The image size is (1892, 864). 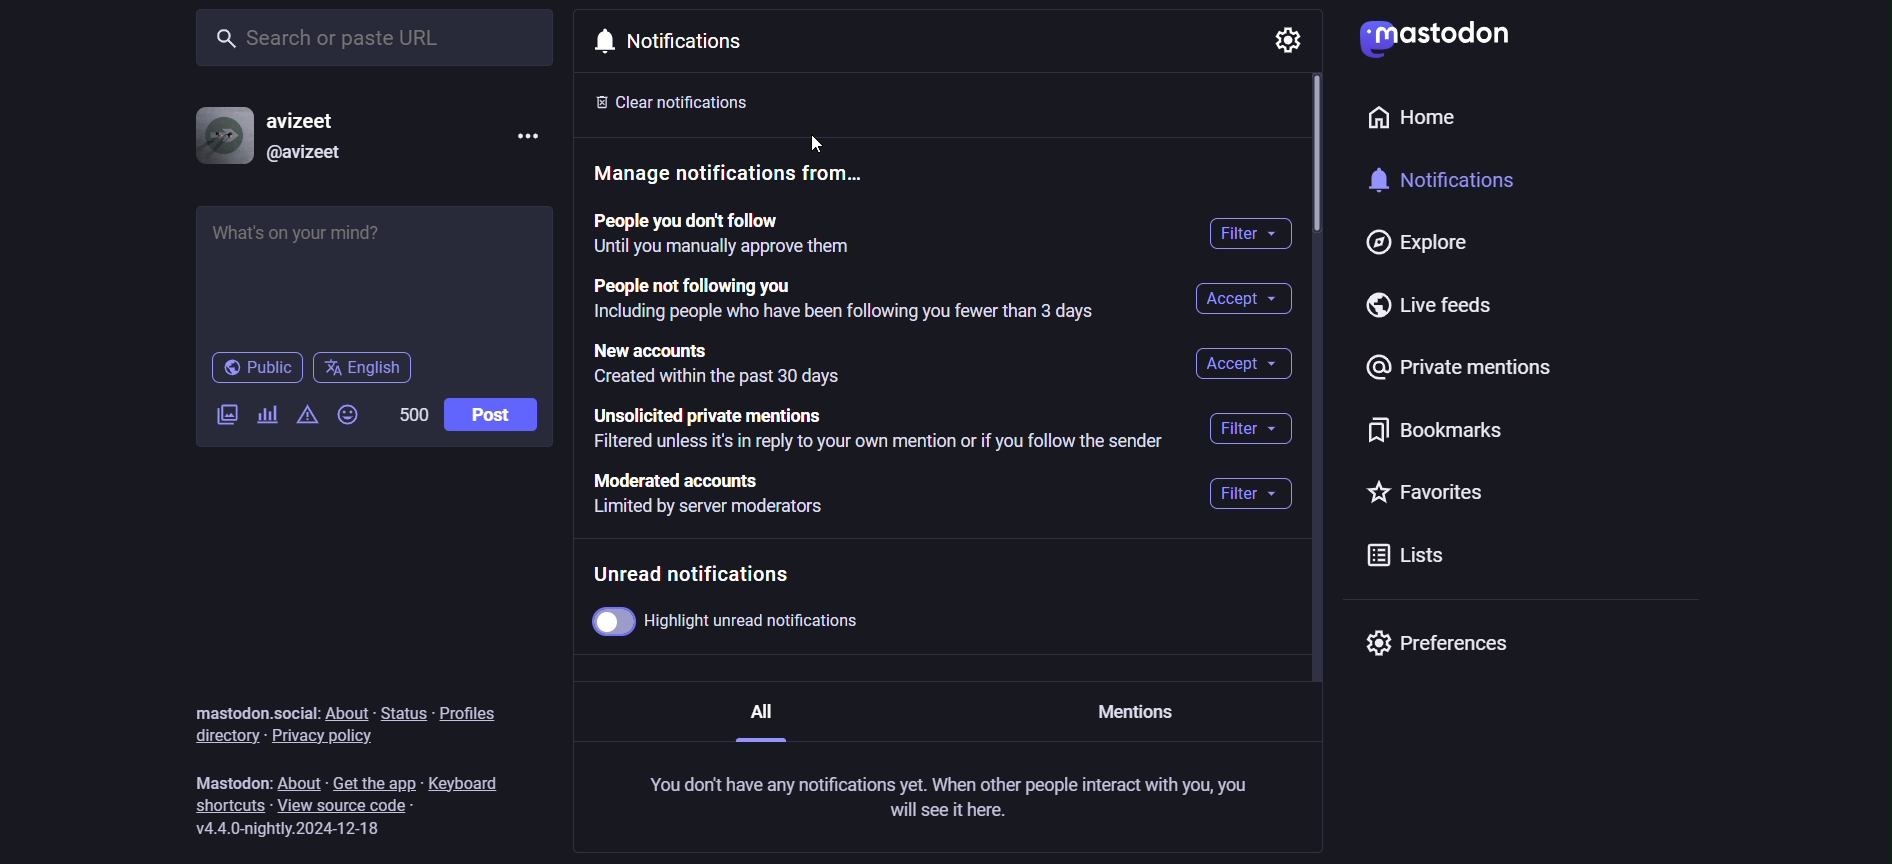 I want to click on new accounts, so click(x=728, y=363).